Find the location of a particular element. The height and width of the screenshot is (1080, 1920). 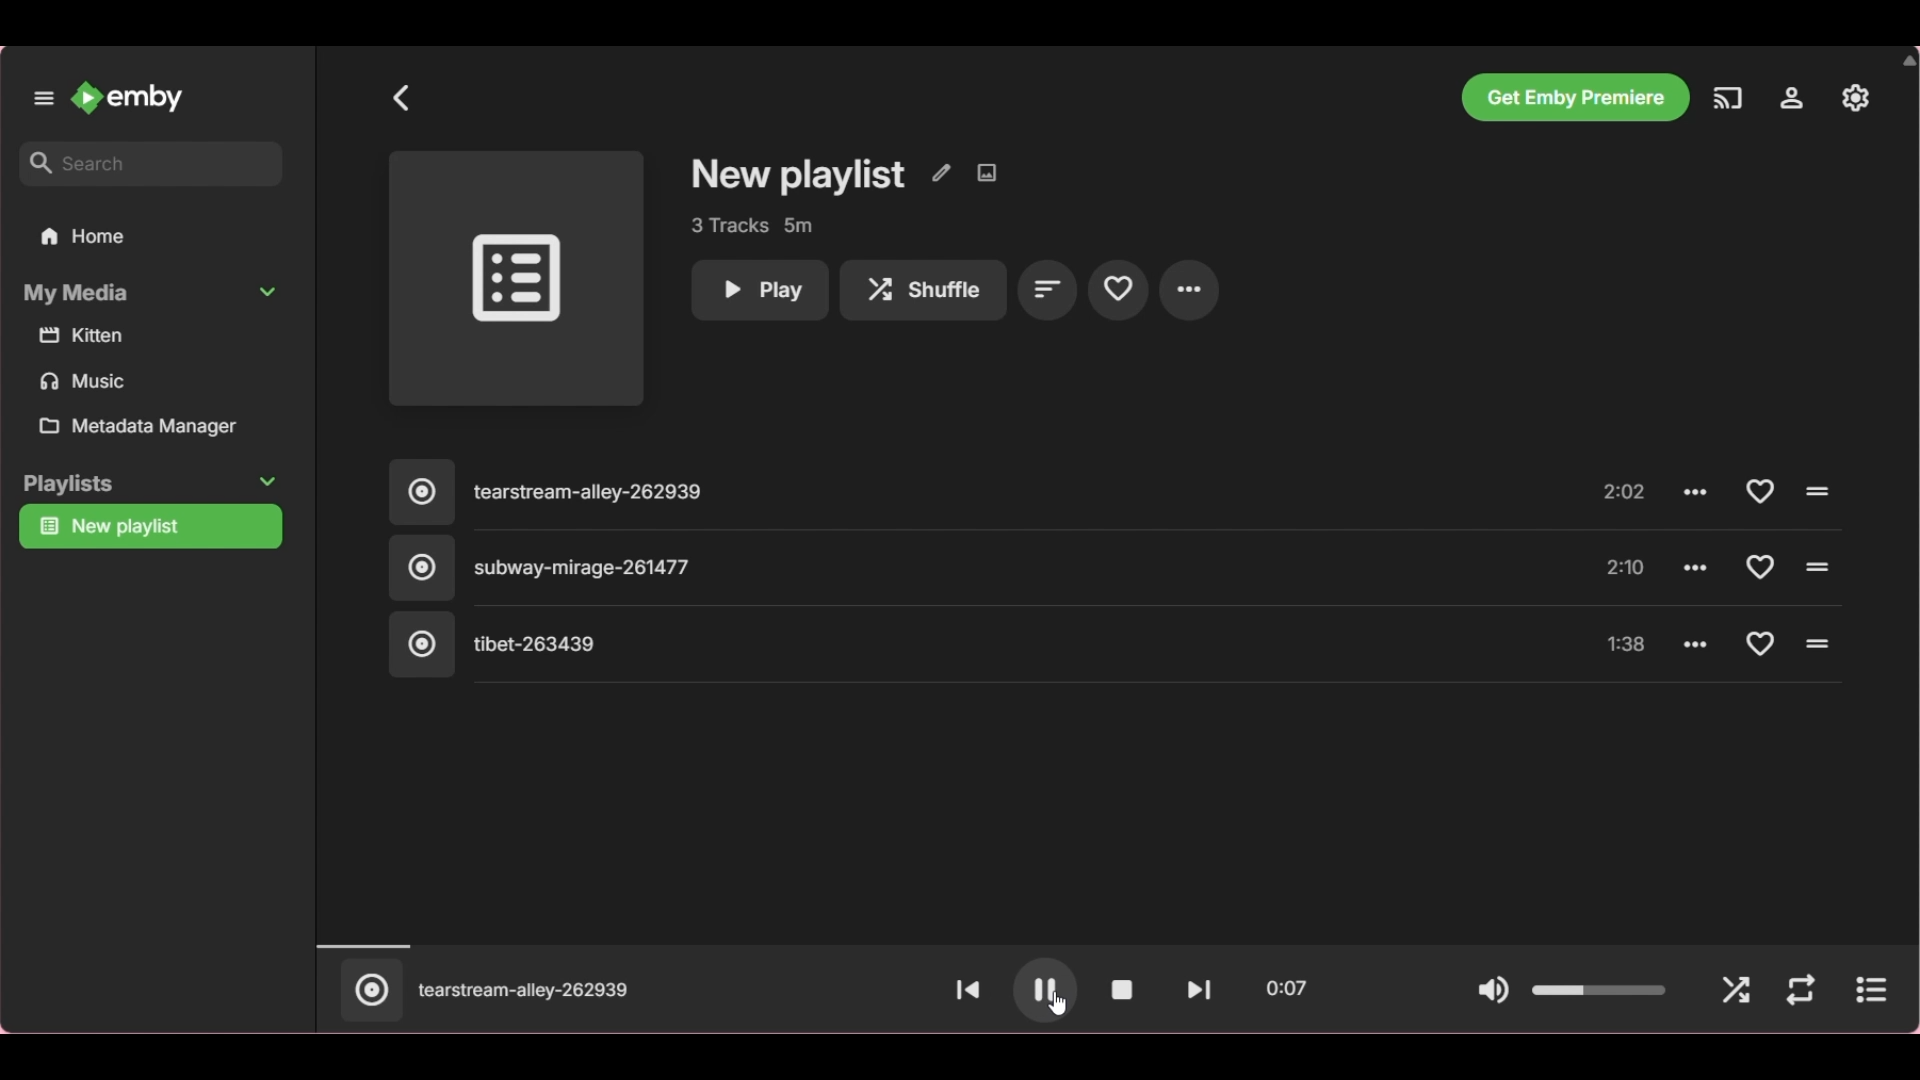

Edit images is located at coordinates (986, 173).